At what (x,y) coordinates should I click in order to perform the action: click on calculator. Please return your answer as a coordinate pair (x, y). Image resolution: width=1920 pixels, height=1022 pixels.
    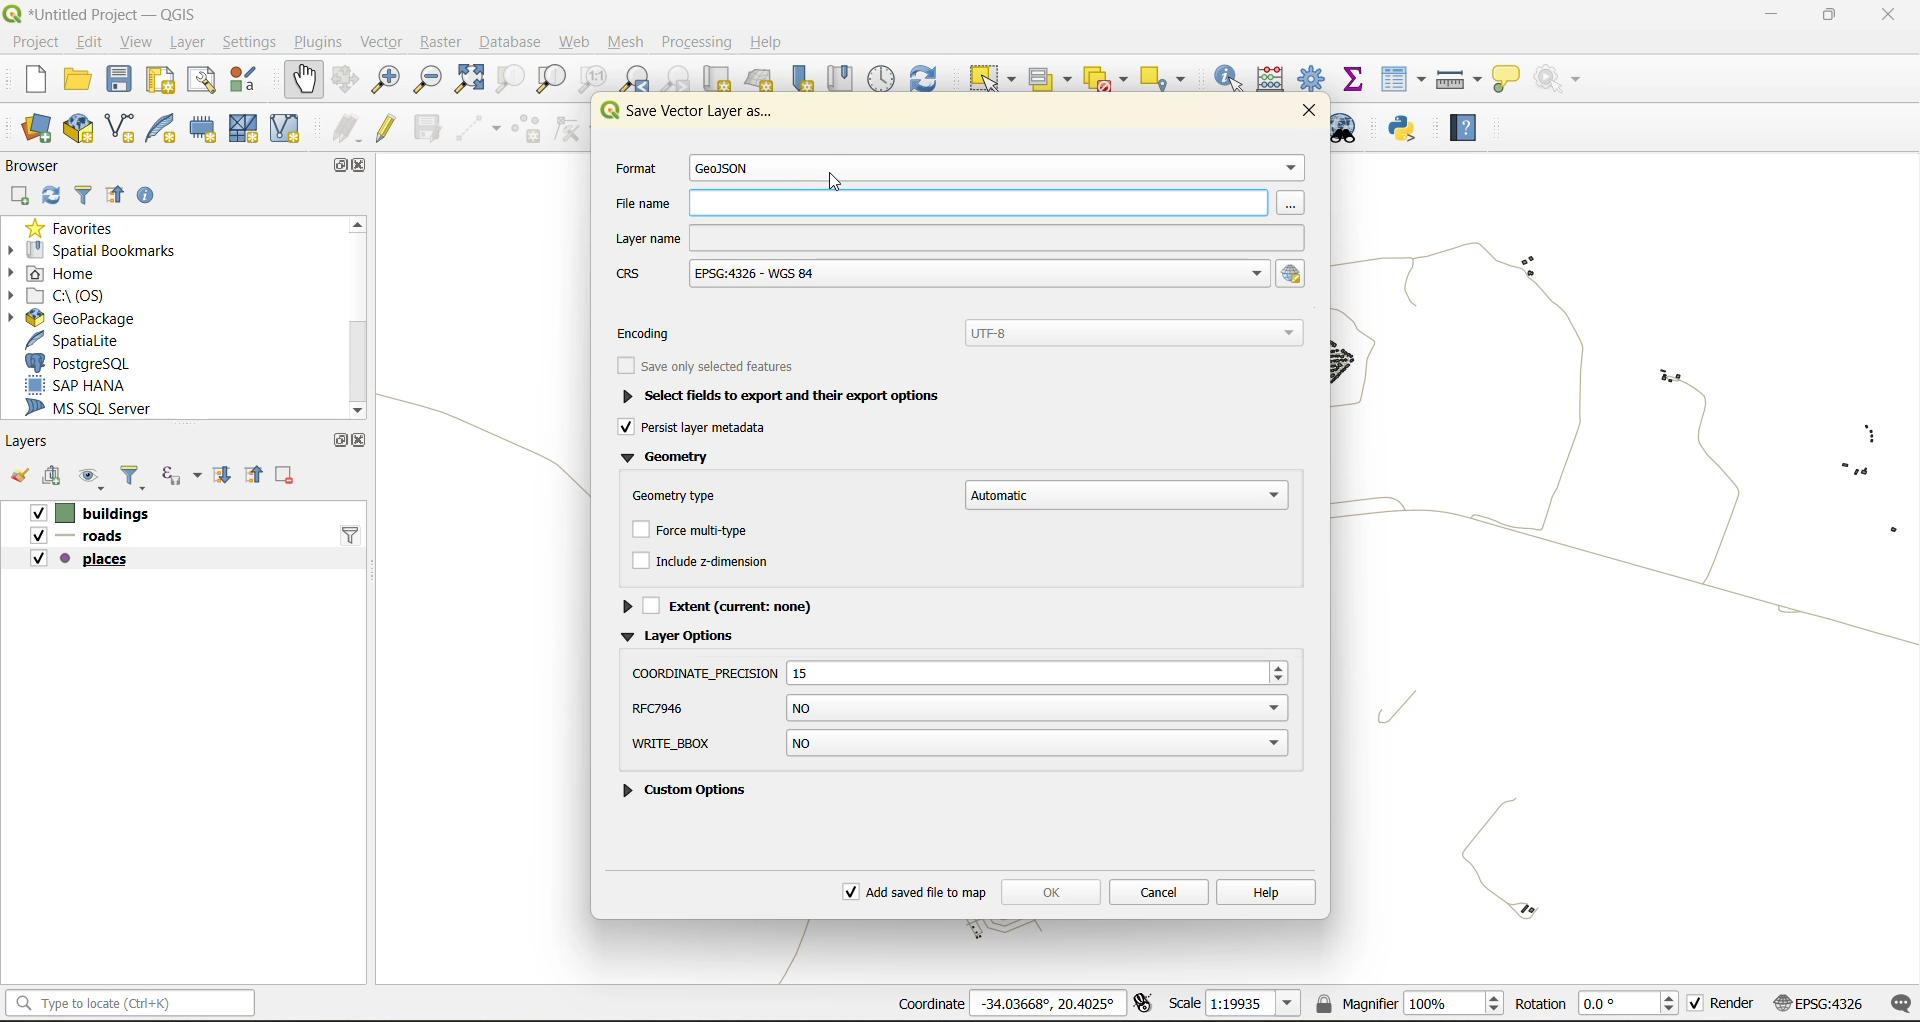
    Looking at the image, I should click on (1280, 80).